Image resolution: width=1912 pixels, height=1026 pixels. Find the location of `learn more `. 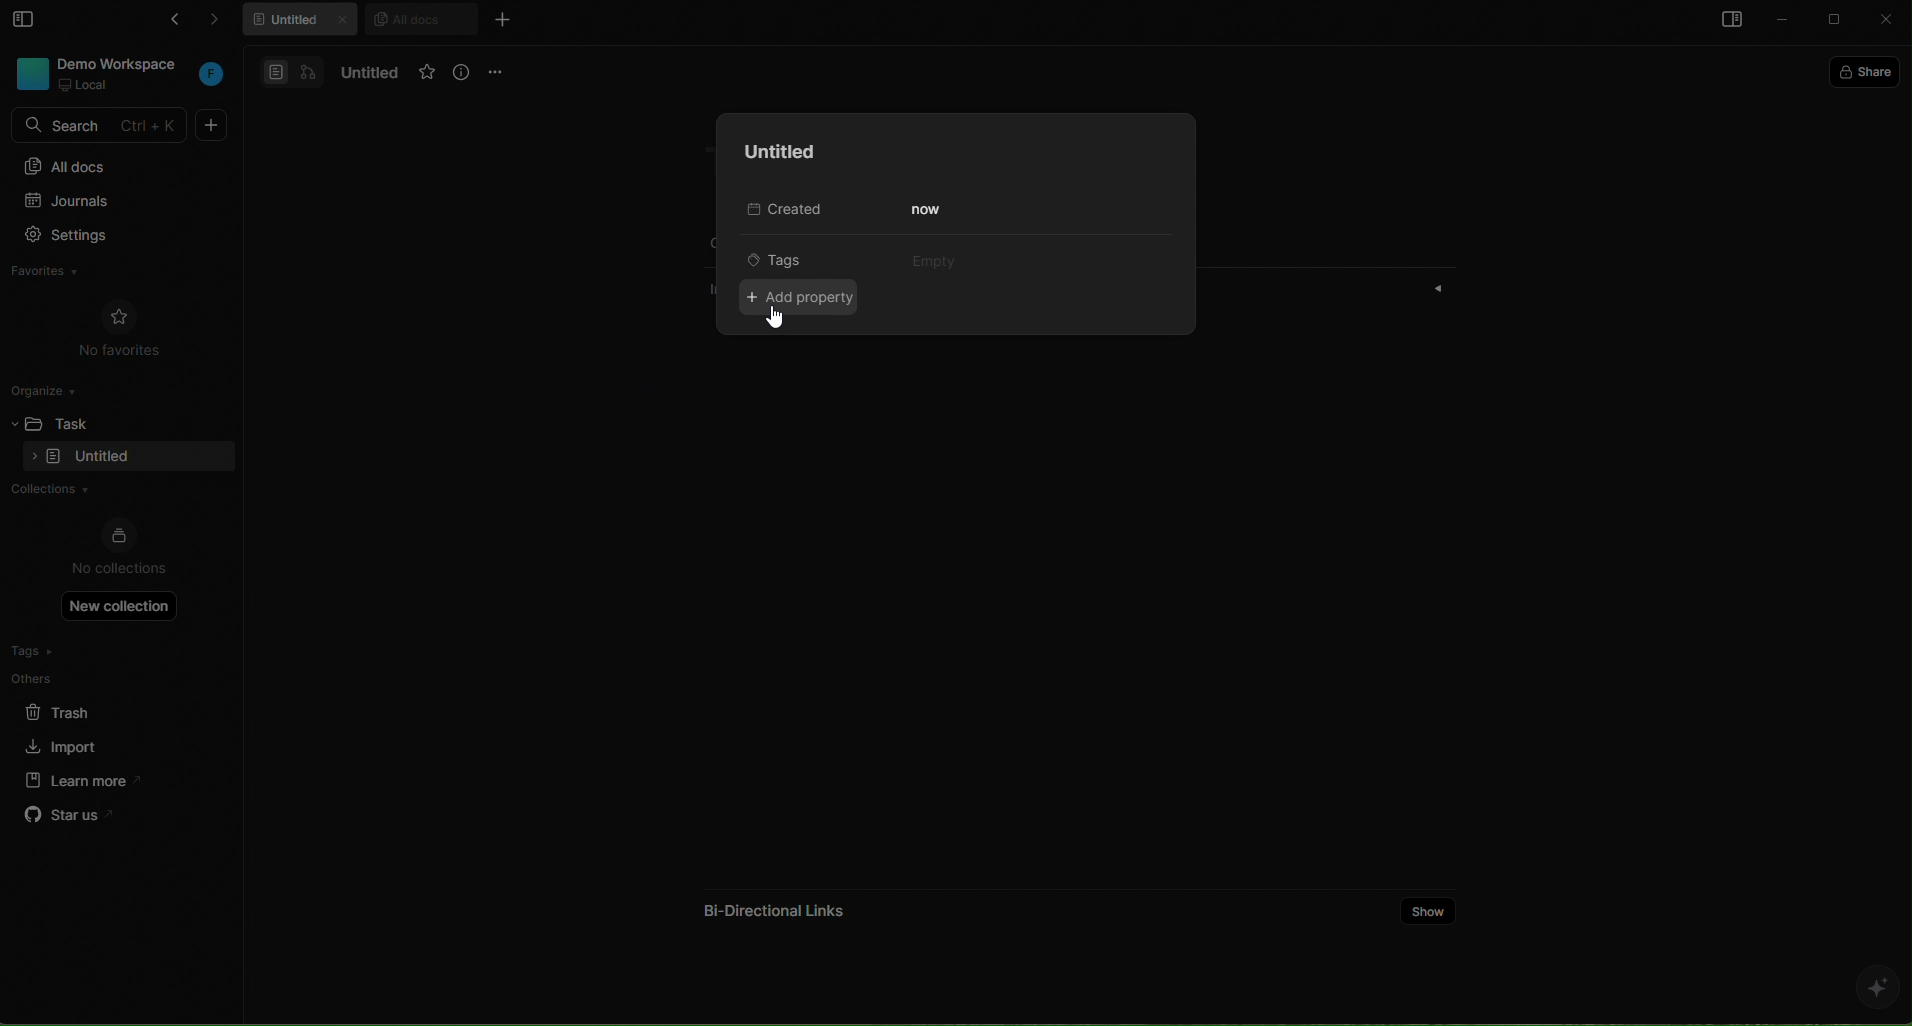

learn more  is located at coordinates (76, 779).